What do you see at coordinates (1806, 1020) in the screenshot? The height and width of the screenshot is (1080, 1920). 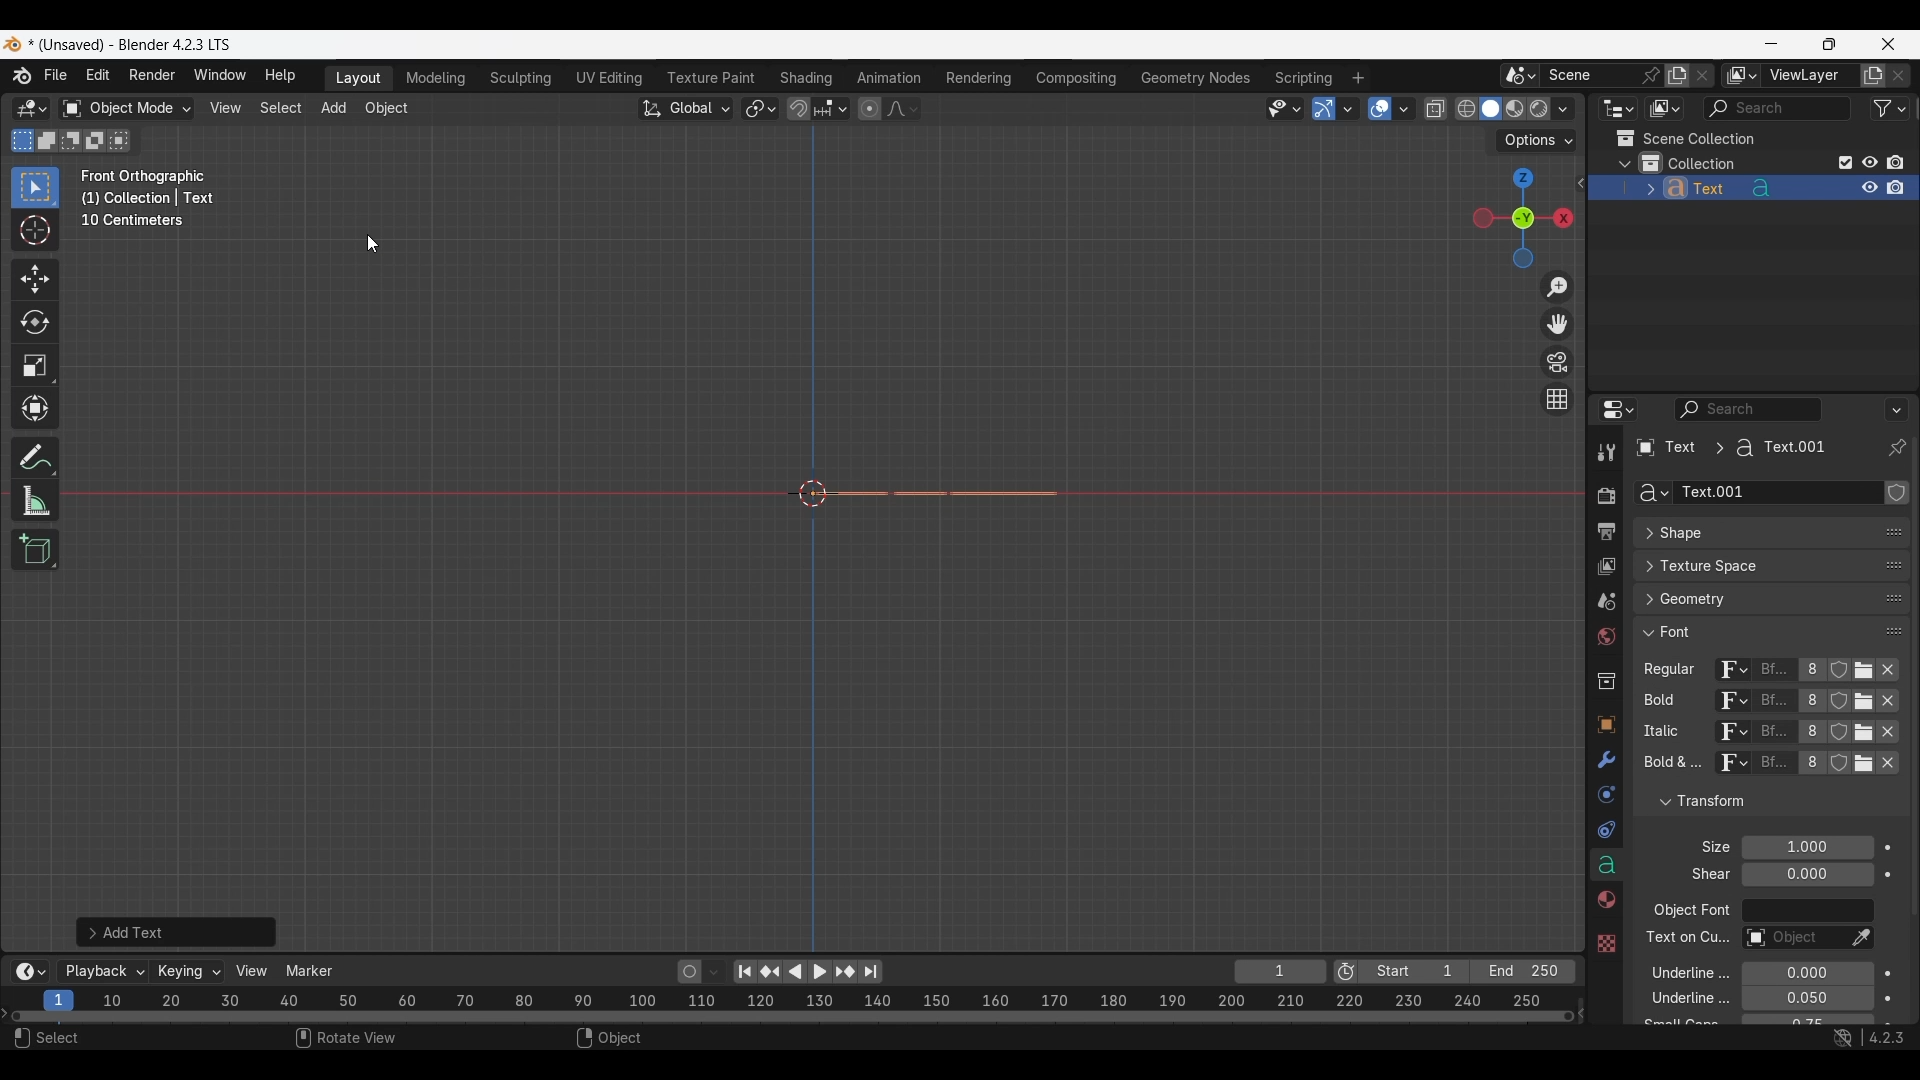 I see `Small caps` at bounding box center [1806, 1020].